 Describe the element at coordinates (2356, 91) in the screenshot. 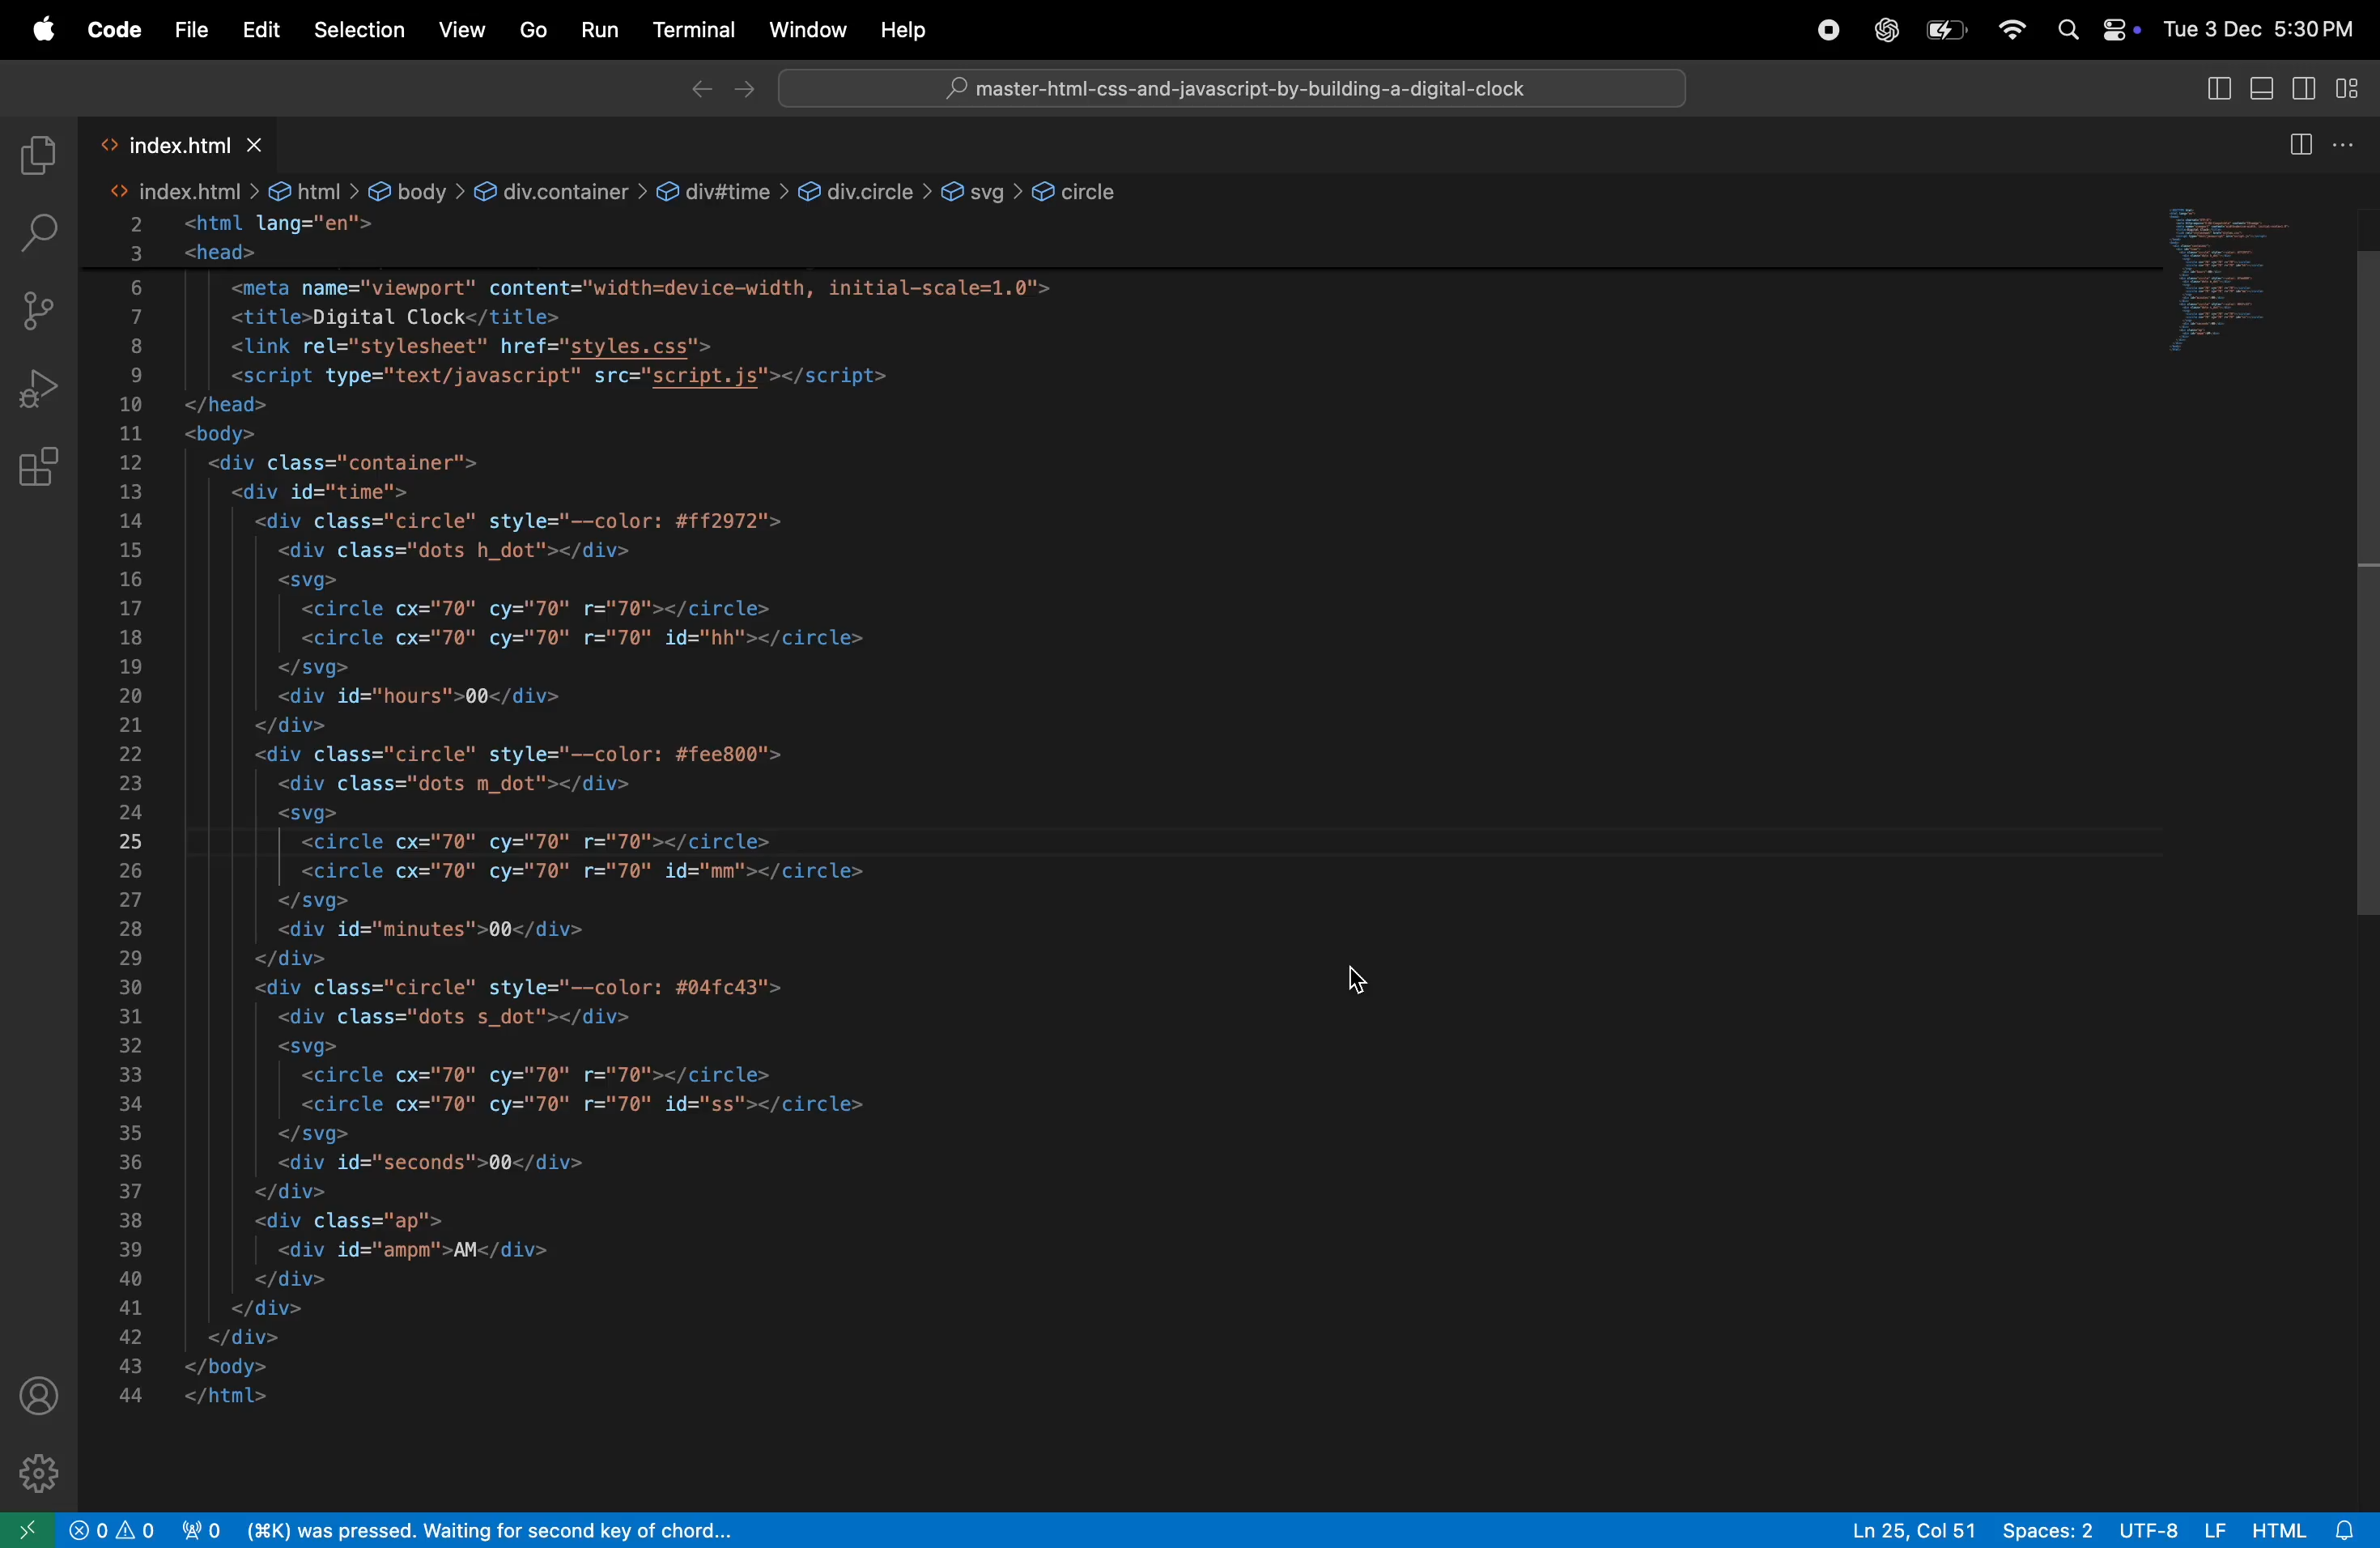

I see `customize layout` at that location.